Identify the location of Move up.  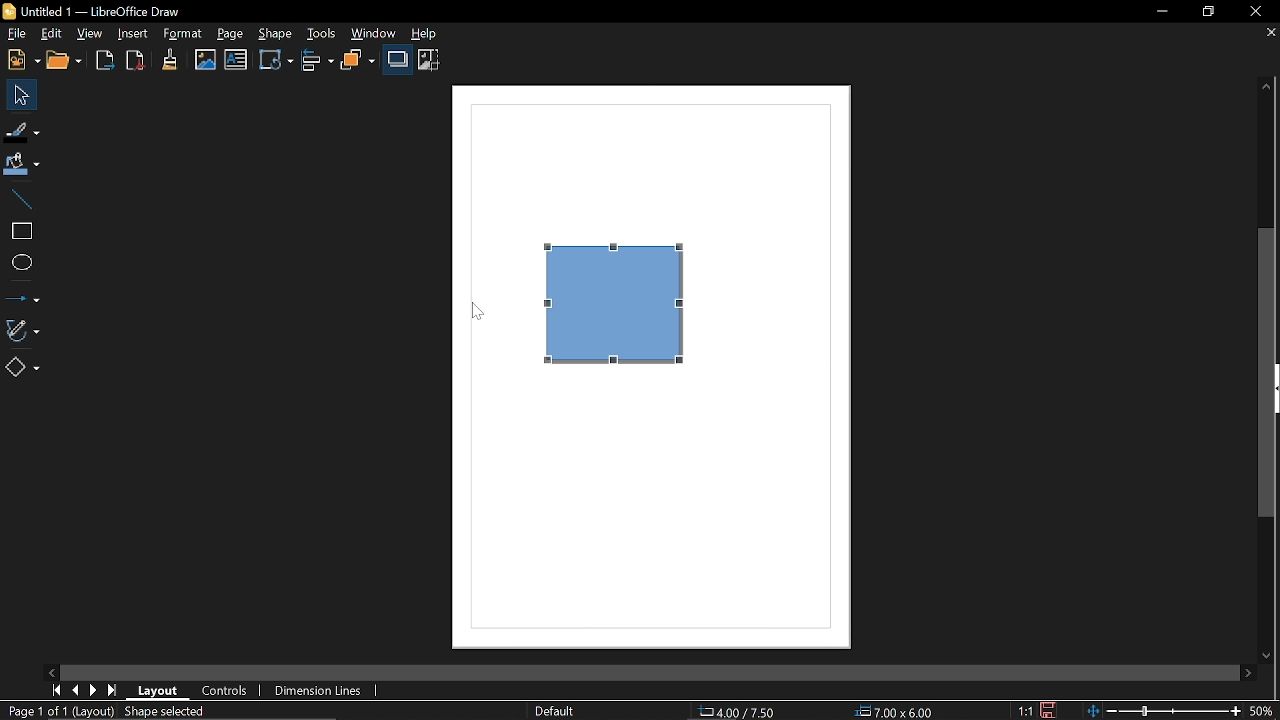
(1265, 88).